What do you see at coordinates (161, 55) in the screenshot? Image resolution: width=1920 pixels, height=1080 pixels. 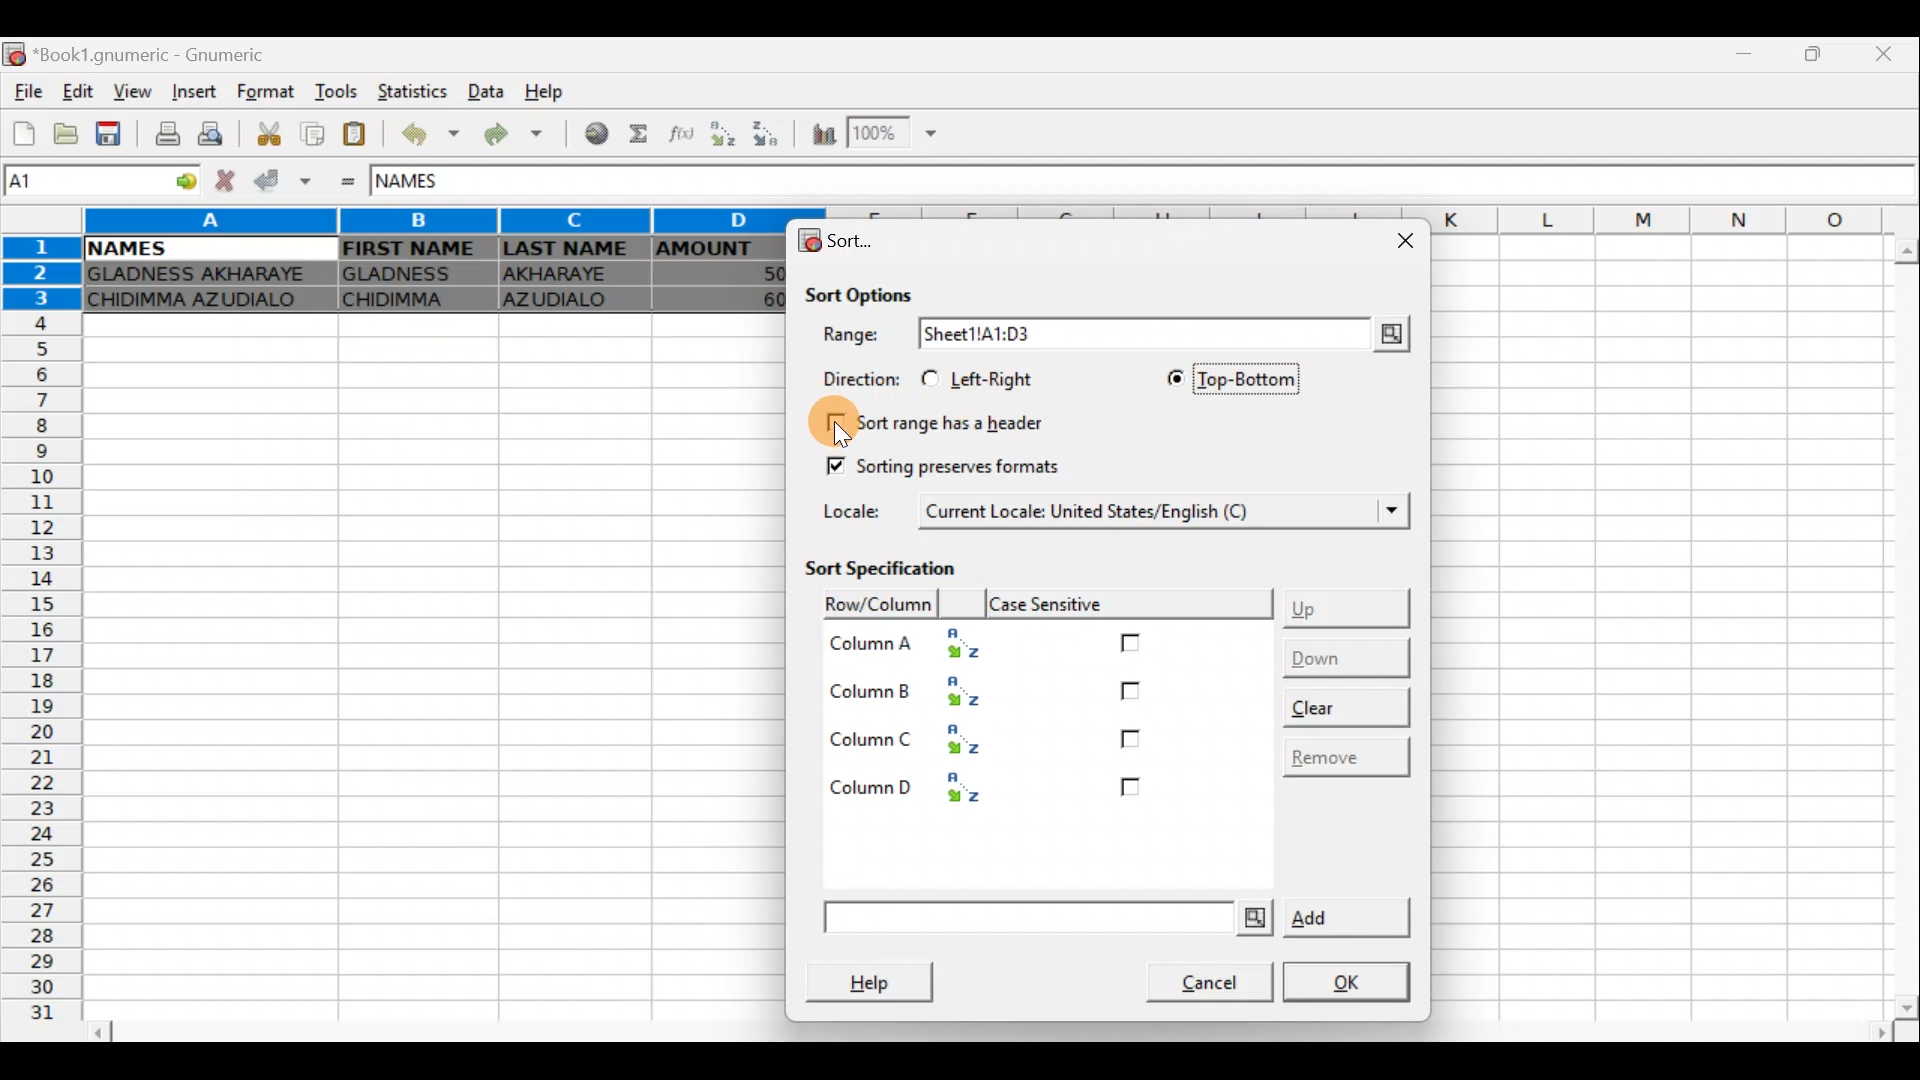 I see `*Book1.gnumeric - Gnumeric` at bounding box center [161, 55].